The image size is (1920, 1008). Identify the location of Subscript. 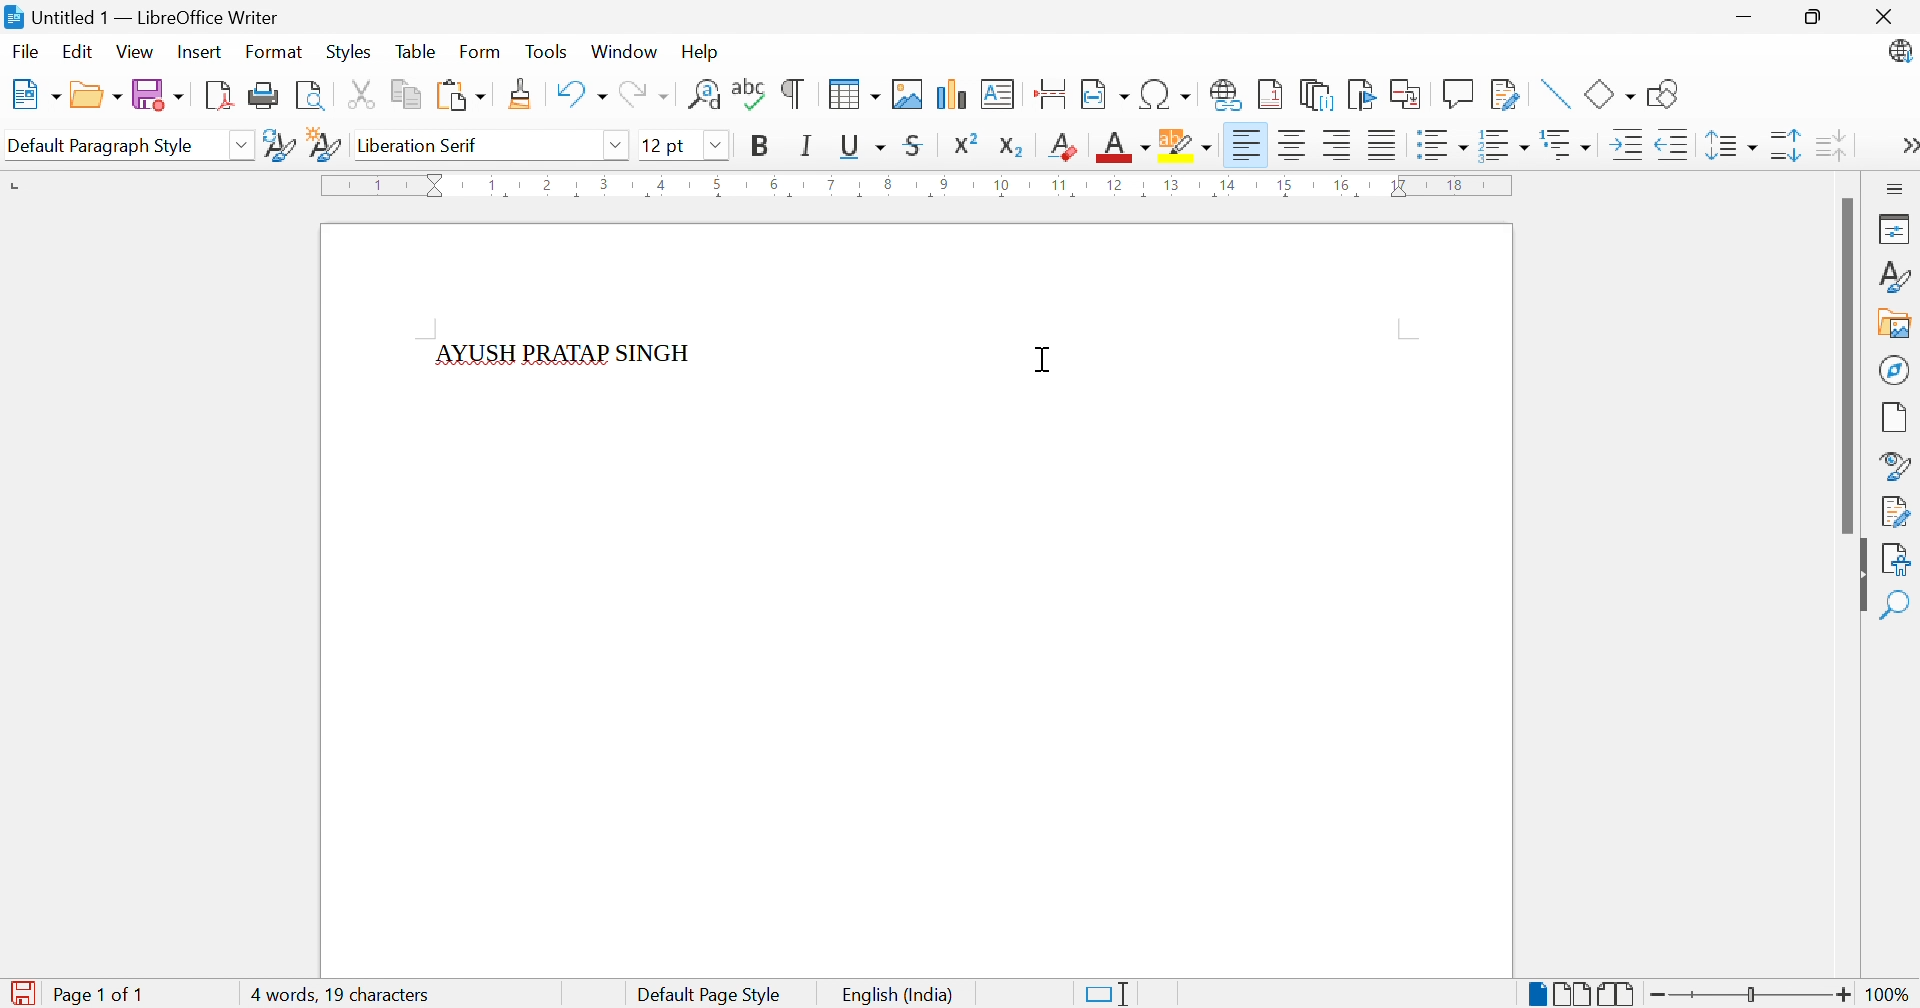
(1012, 147).